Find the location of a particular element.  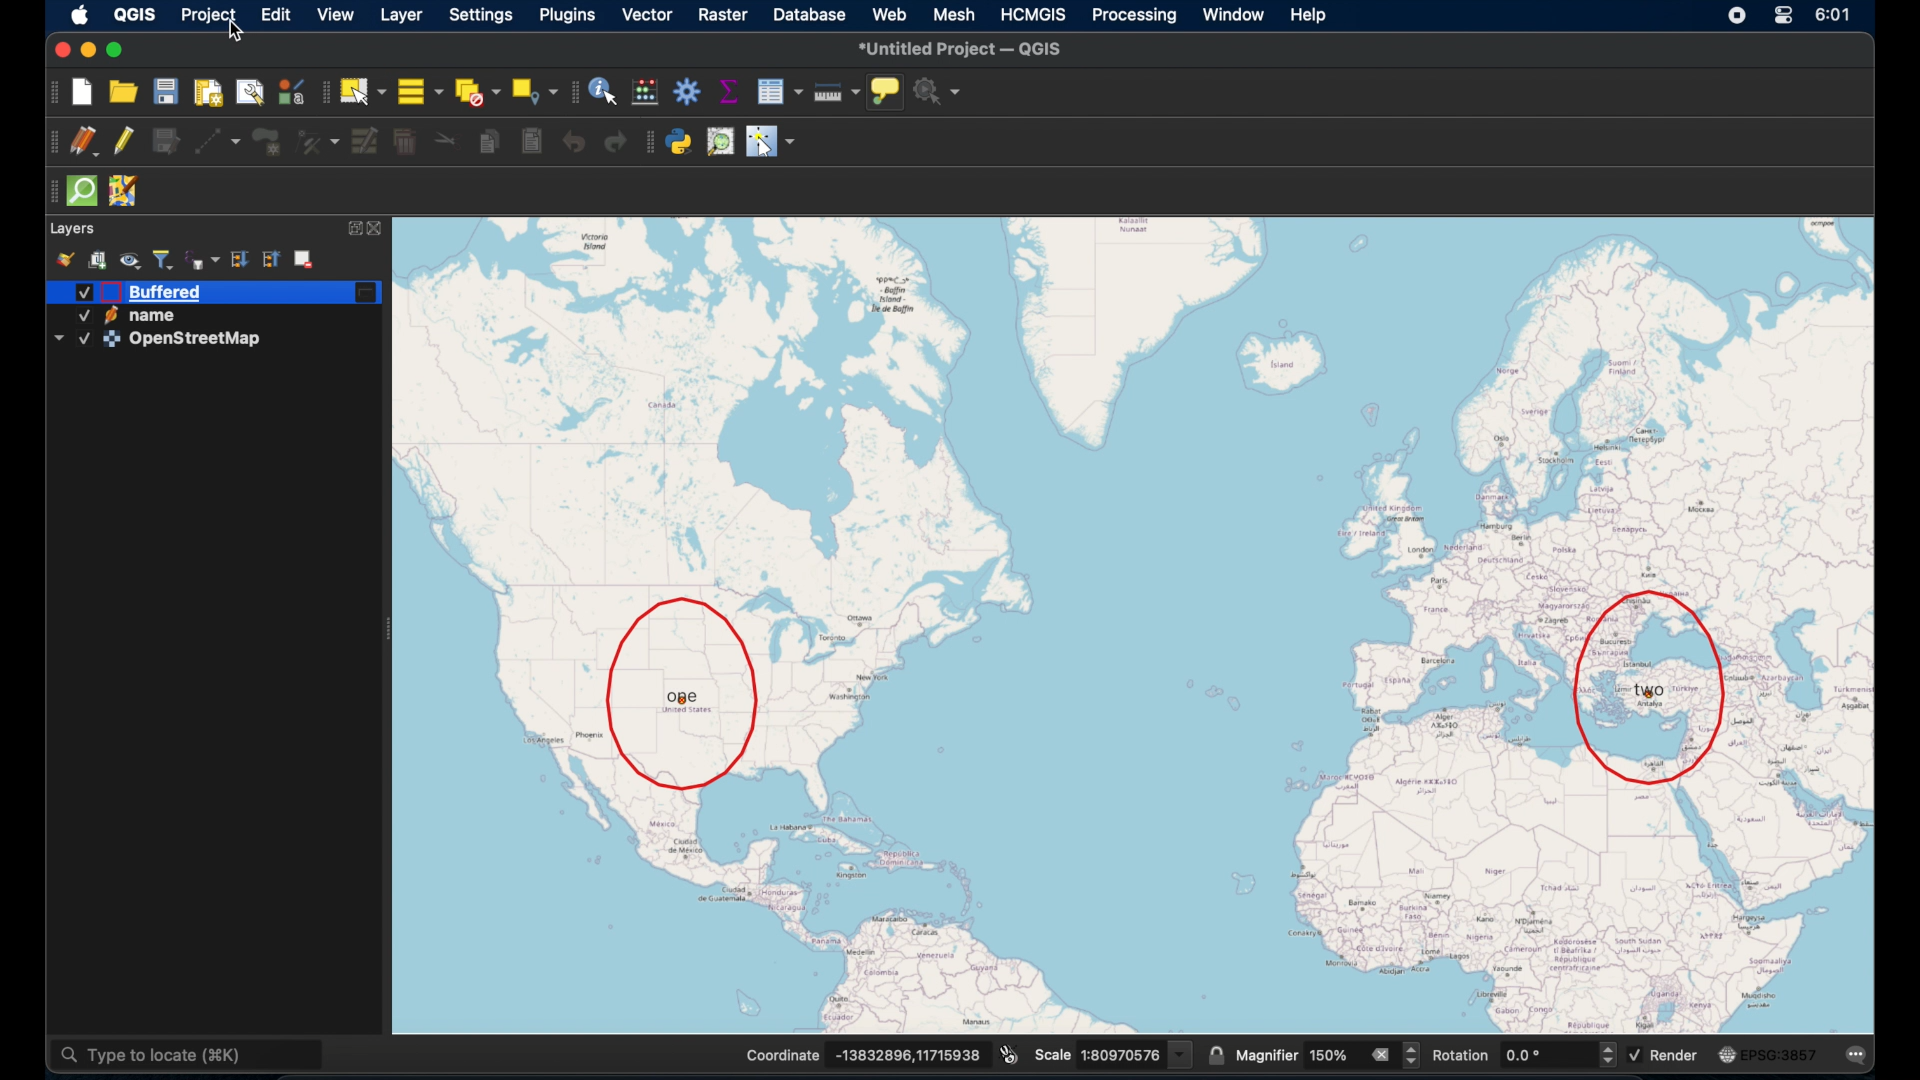

Coordinate -13832896,11715938 is located at coordinates (862, 1055).